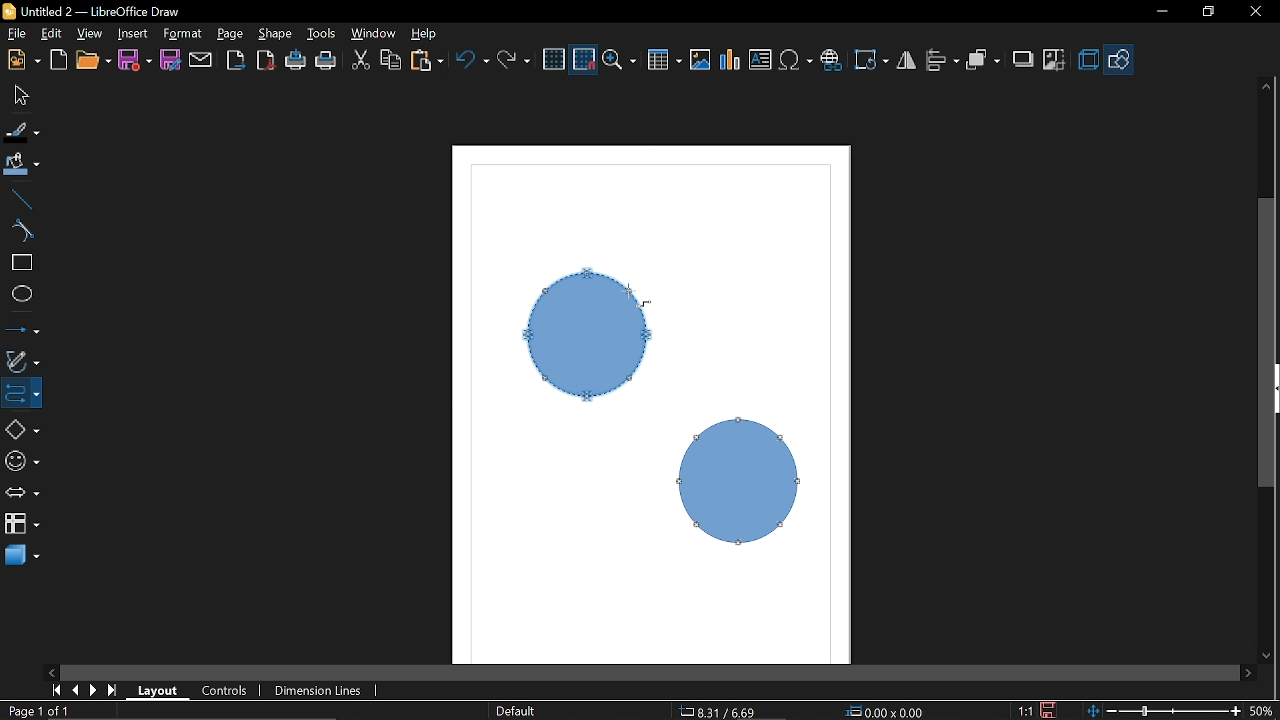 The width and height of the screenshot is (1280, 720). Describe the element at coordinates (796, 61) in the screenshot. I see `Insert symbol` at that location.